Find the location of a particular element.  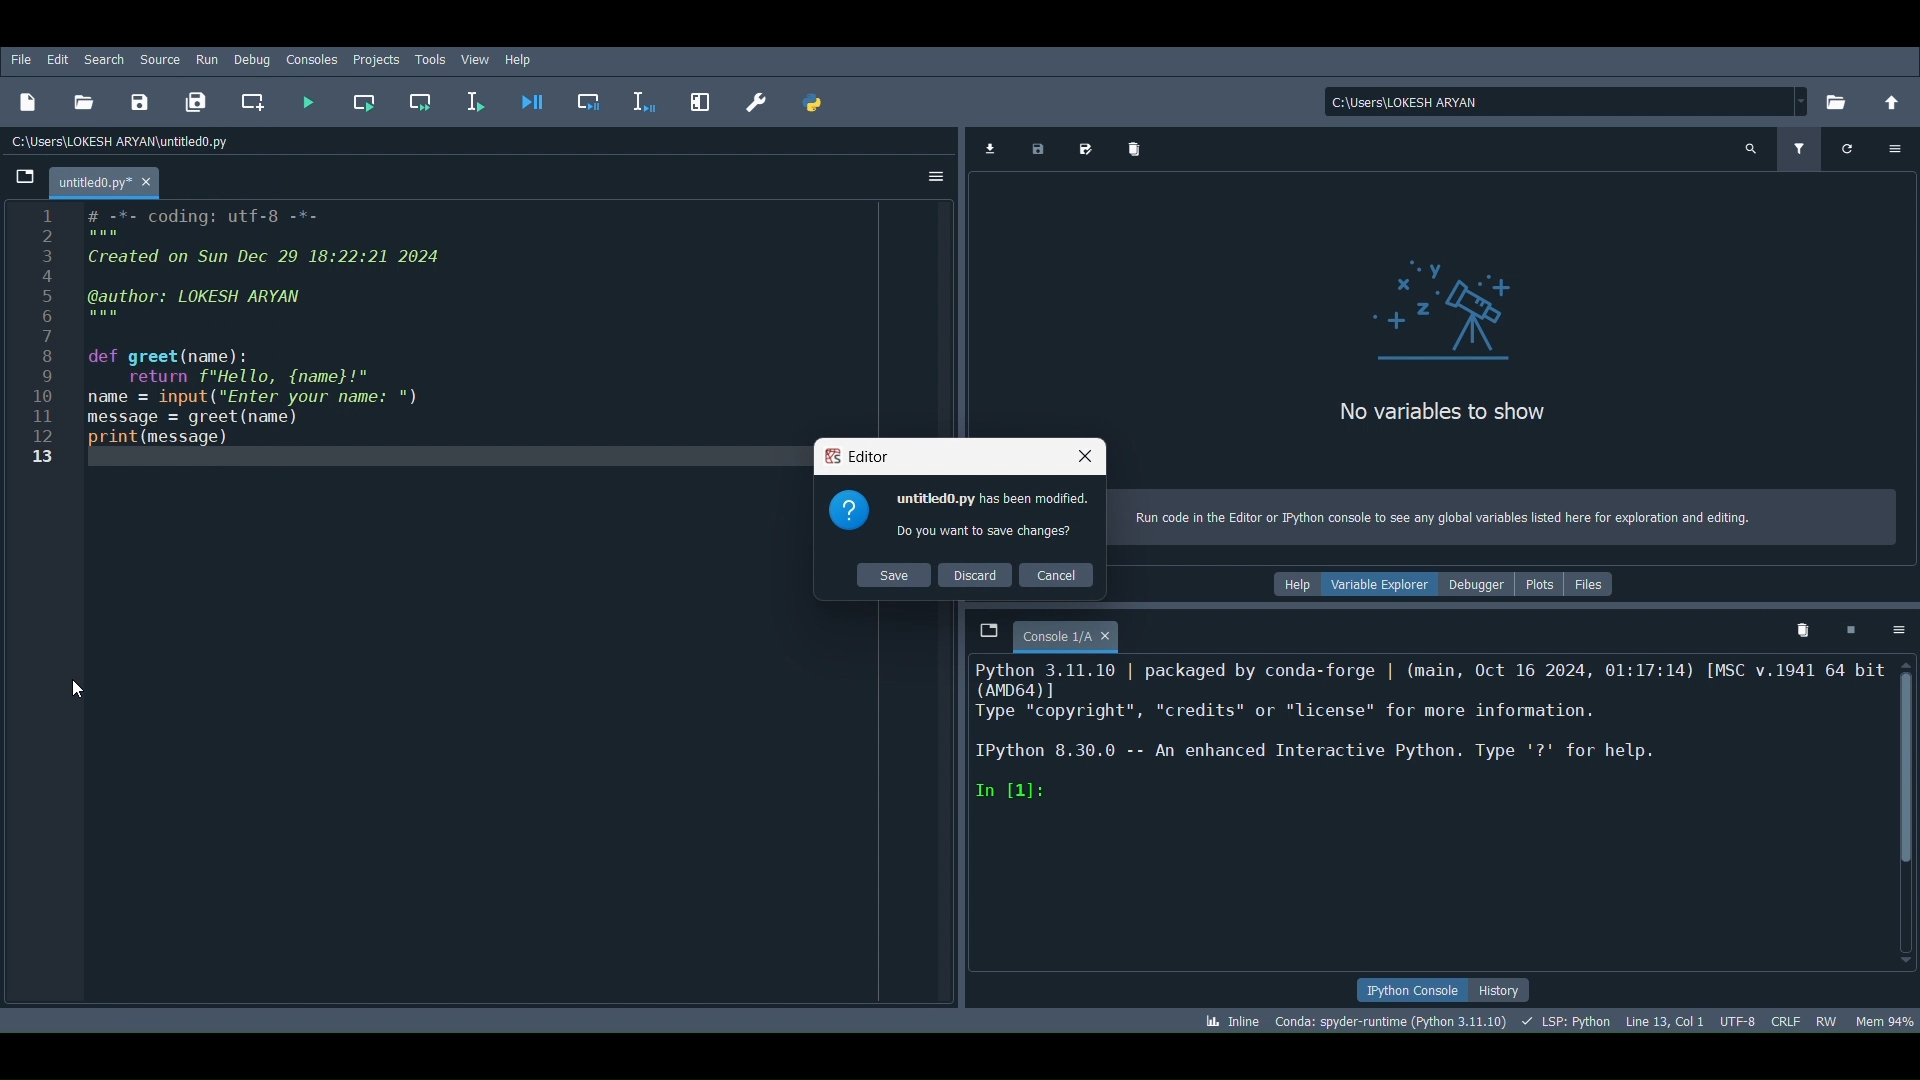

Import data is located at coordinates (990, 149).